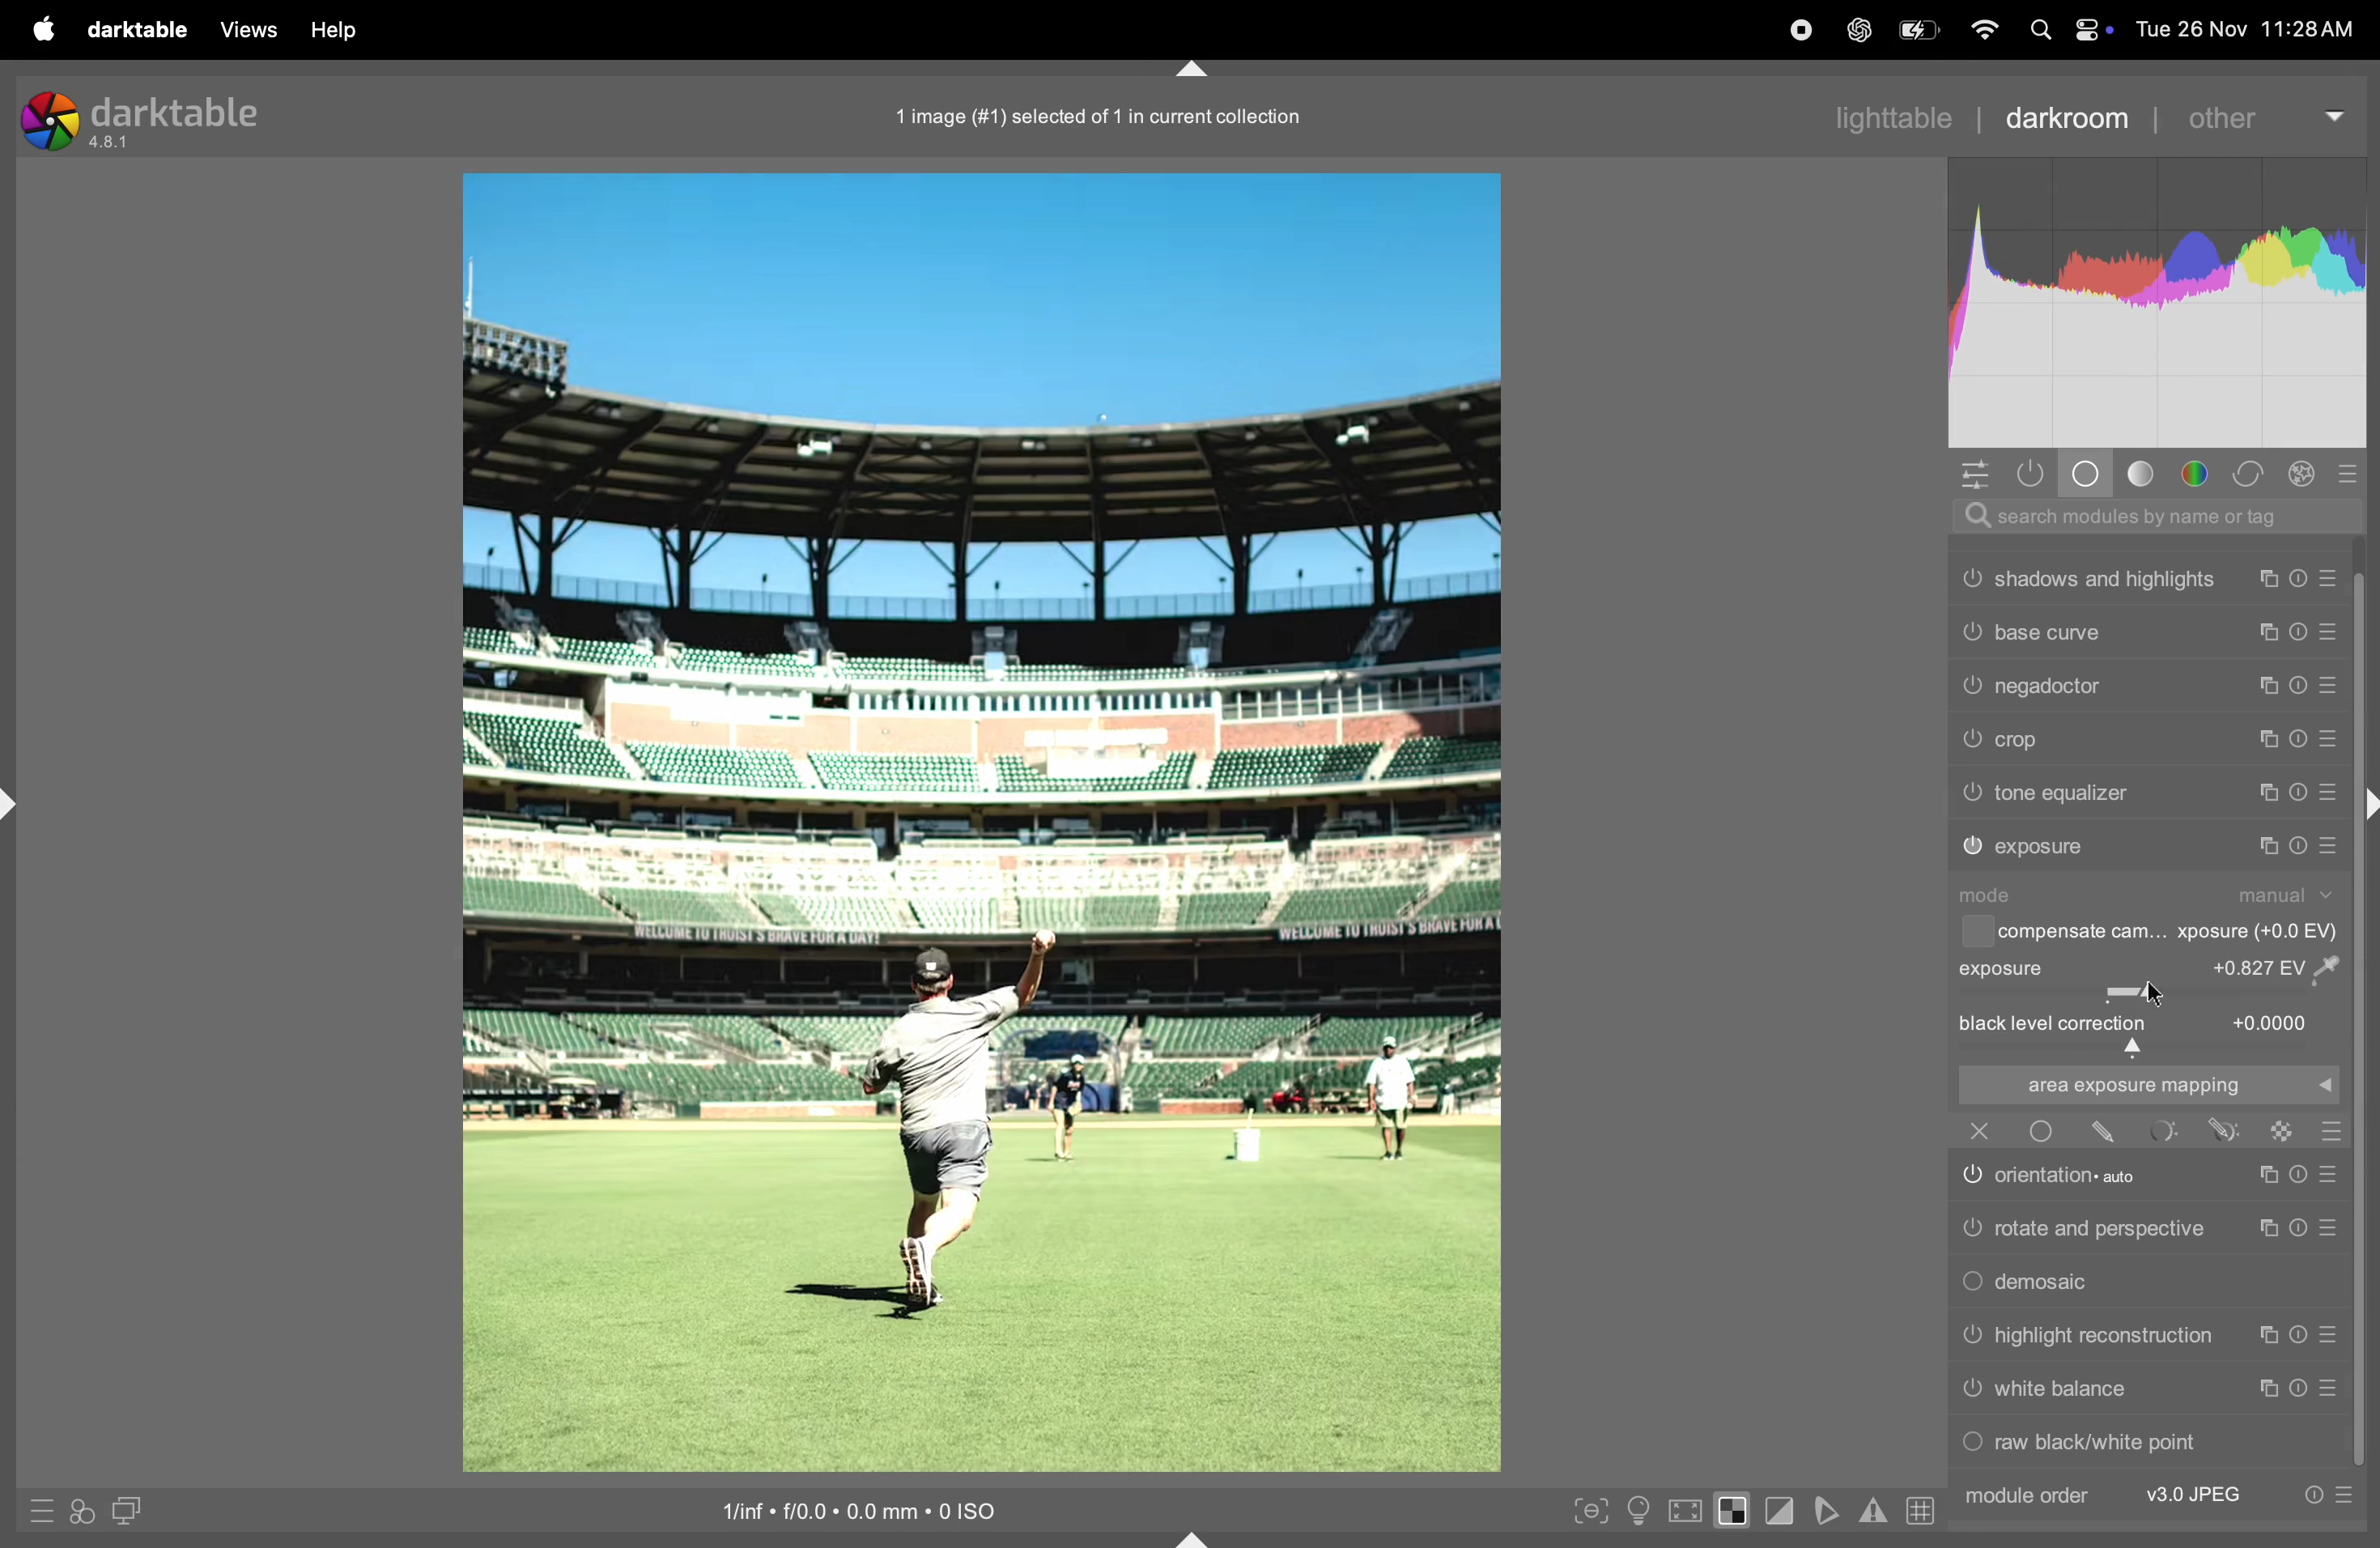 This screenshot has width=2380, height=1548. I want to click on copy, so click(2263, 1337).